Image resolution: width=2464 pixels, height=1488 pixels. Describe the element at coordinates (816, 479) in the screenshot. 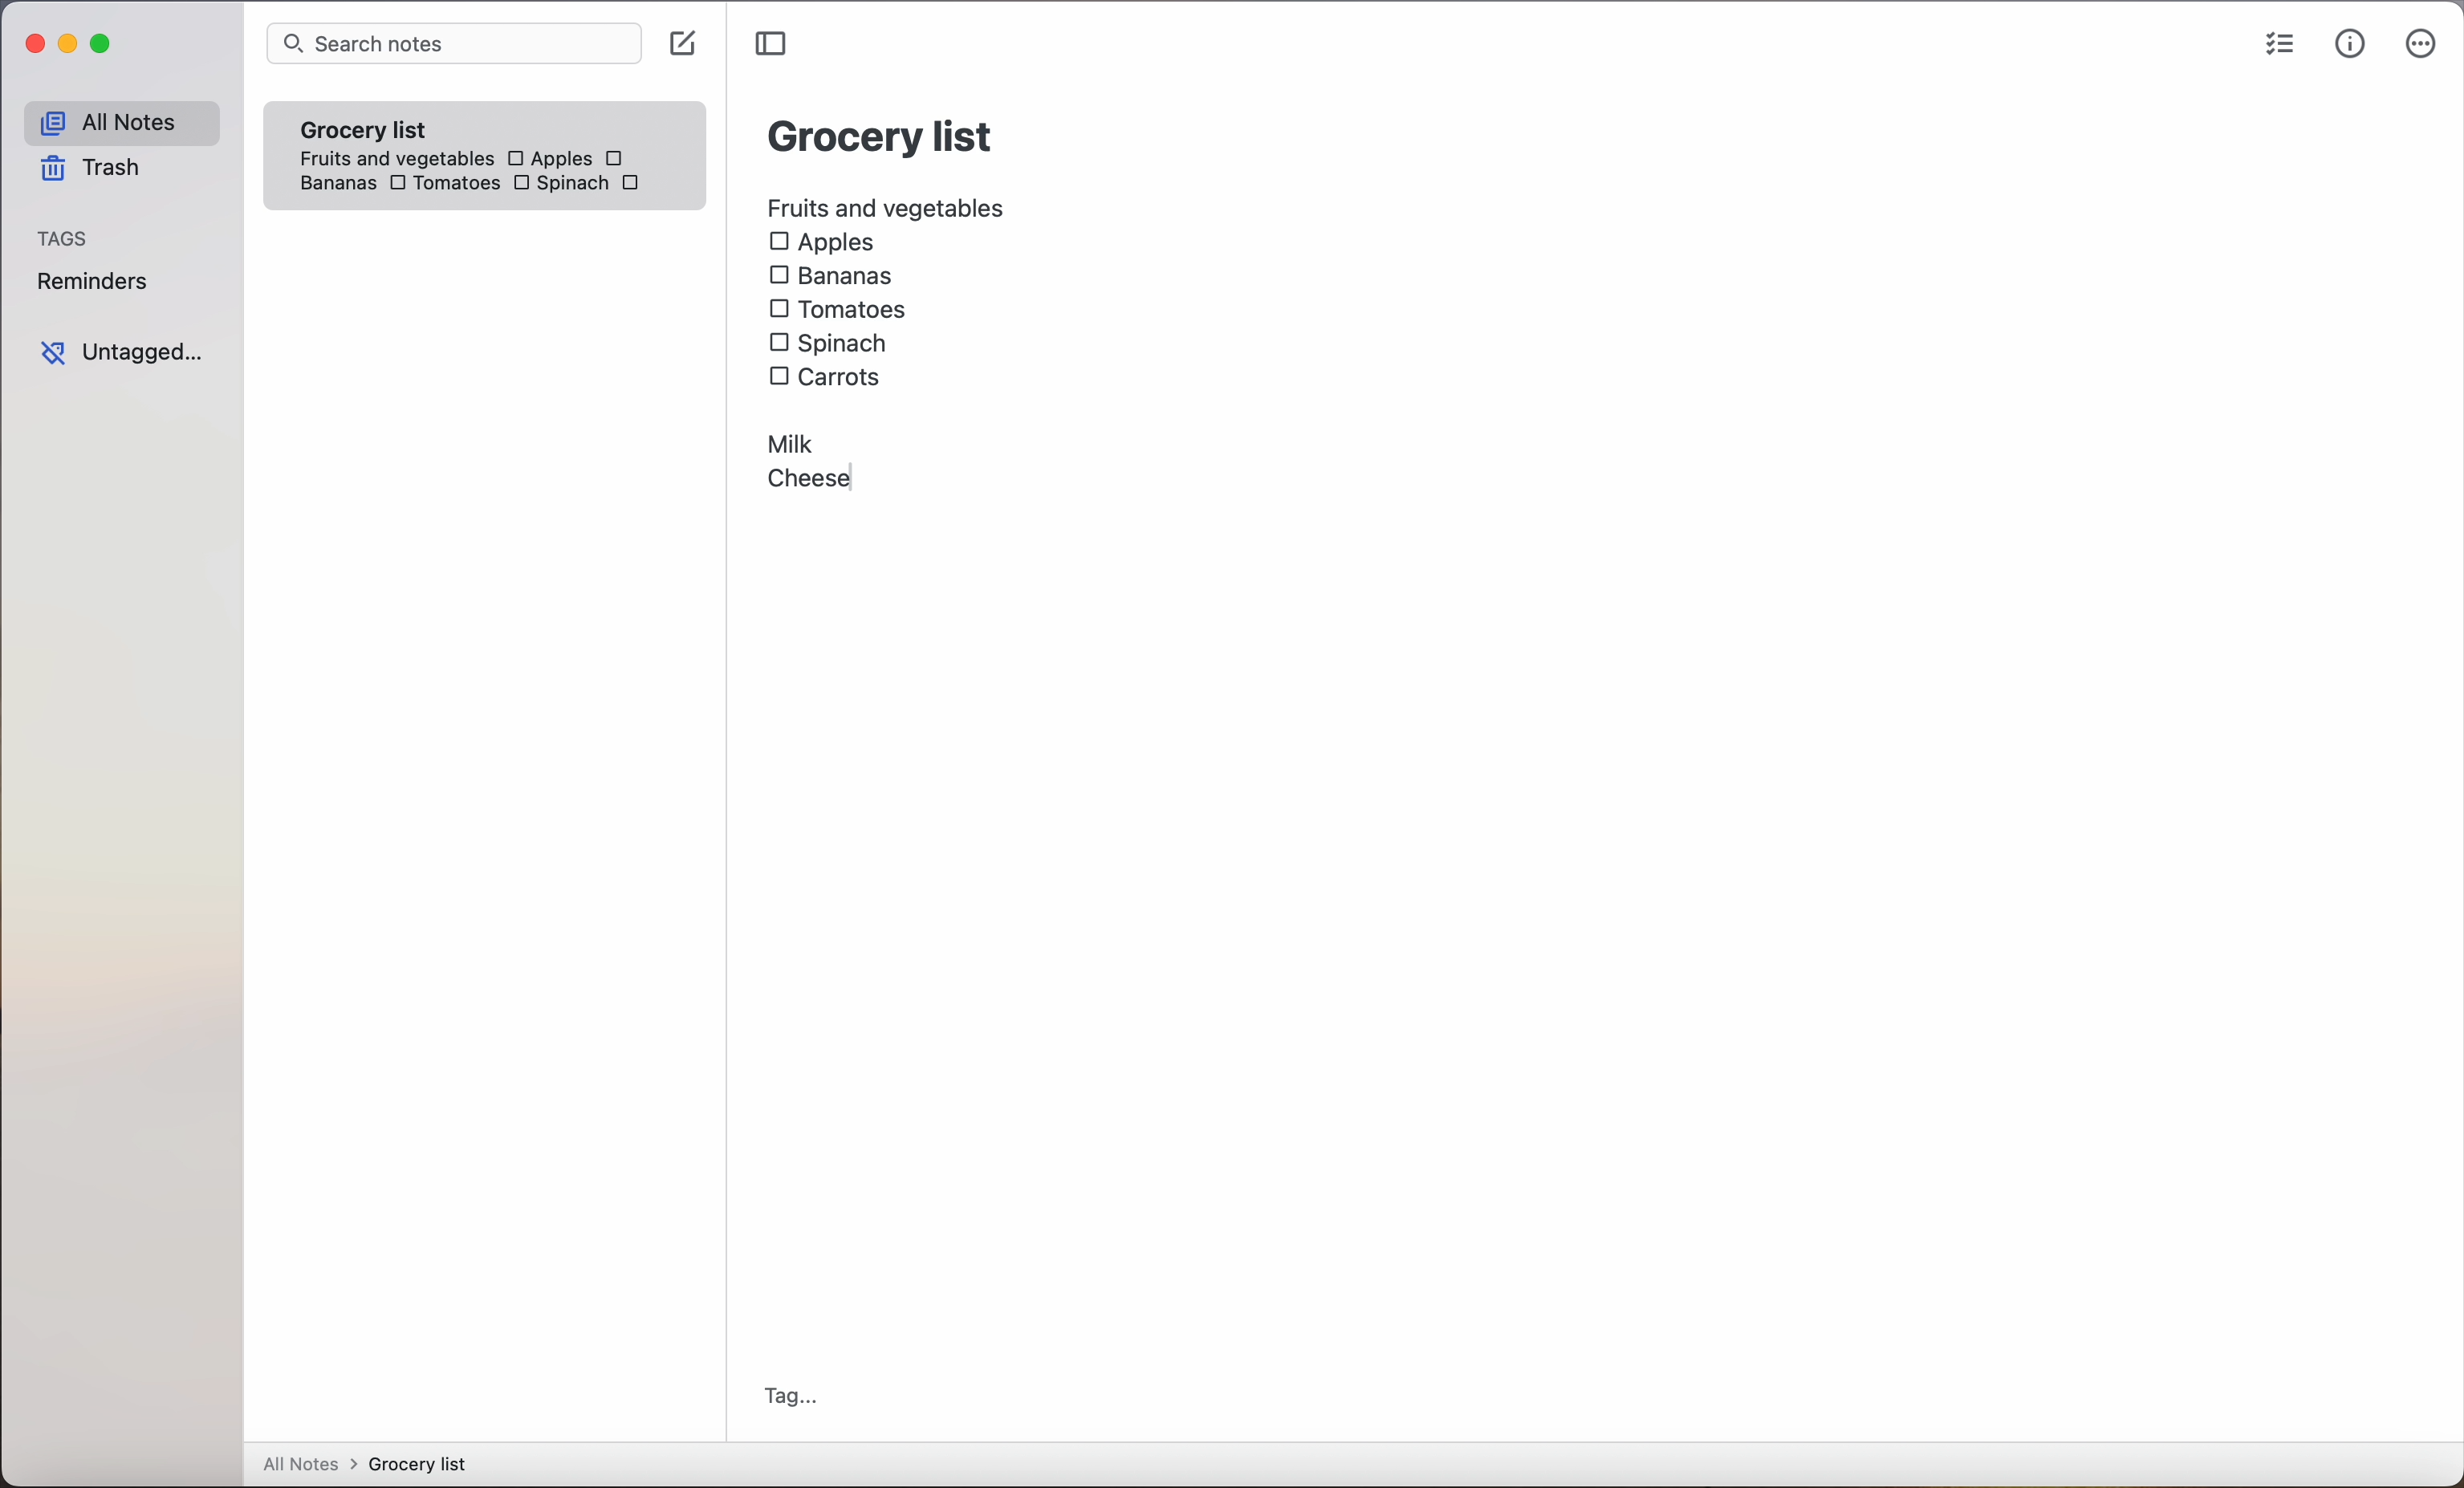

I see `Cheese` at that location.